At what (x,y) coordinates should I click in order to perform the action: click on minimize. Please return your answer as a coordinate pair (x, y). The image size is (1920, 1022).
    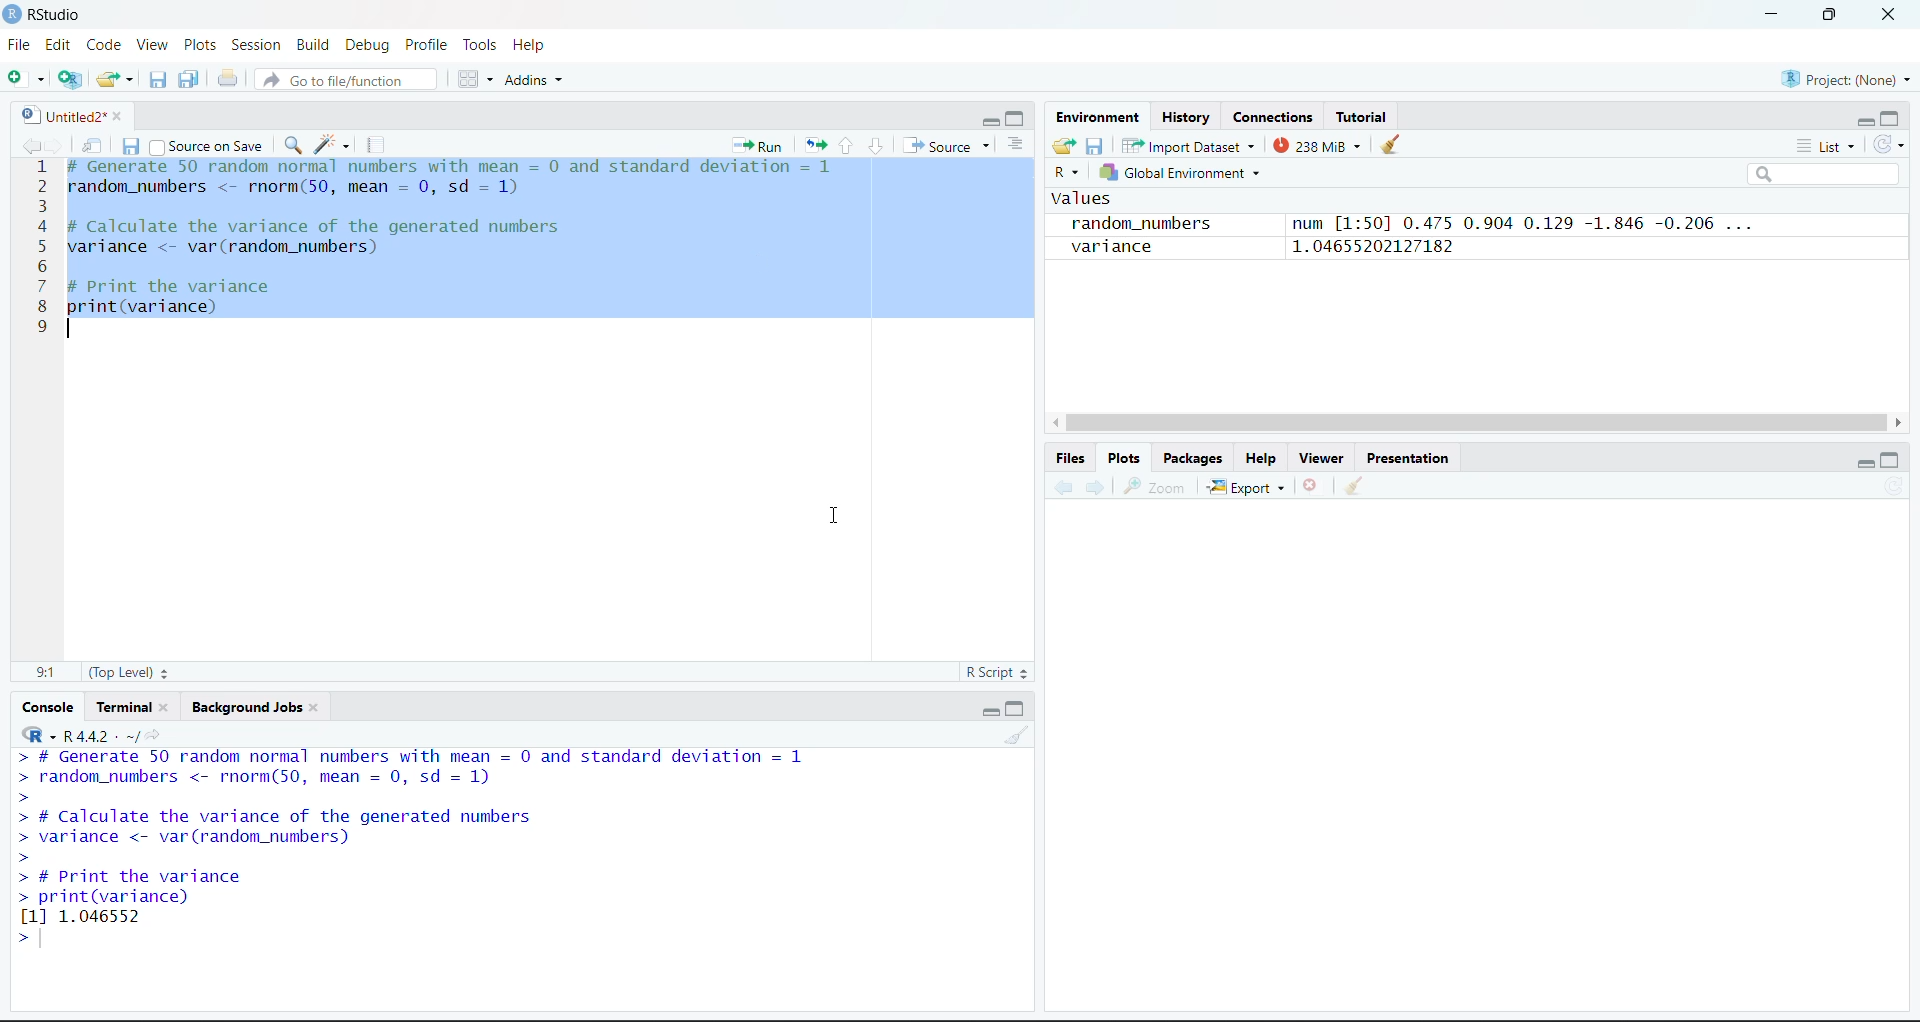
    Looking at the image, I should click on (1772, 15).